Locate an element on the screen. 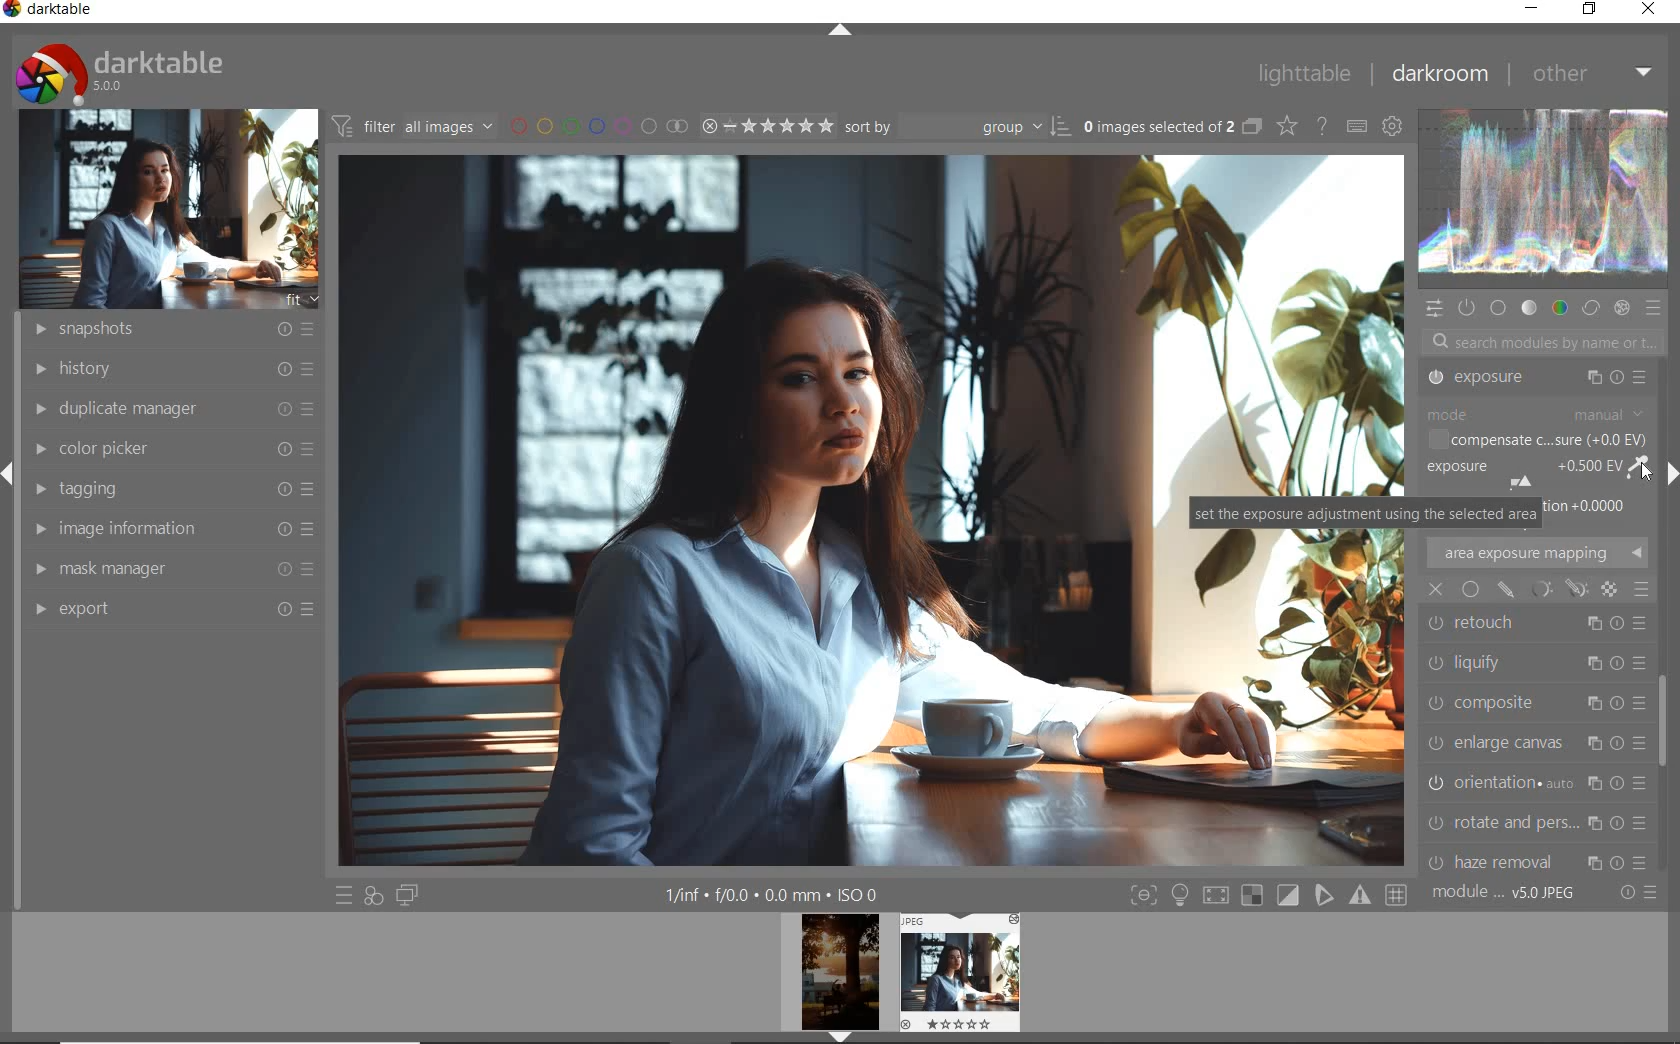  SELECTED  IMAGE RANGE RATING is located at coordinates (766, 126).